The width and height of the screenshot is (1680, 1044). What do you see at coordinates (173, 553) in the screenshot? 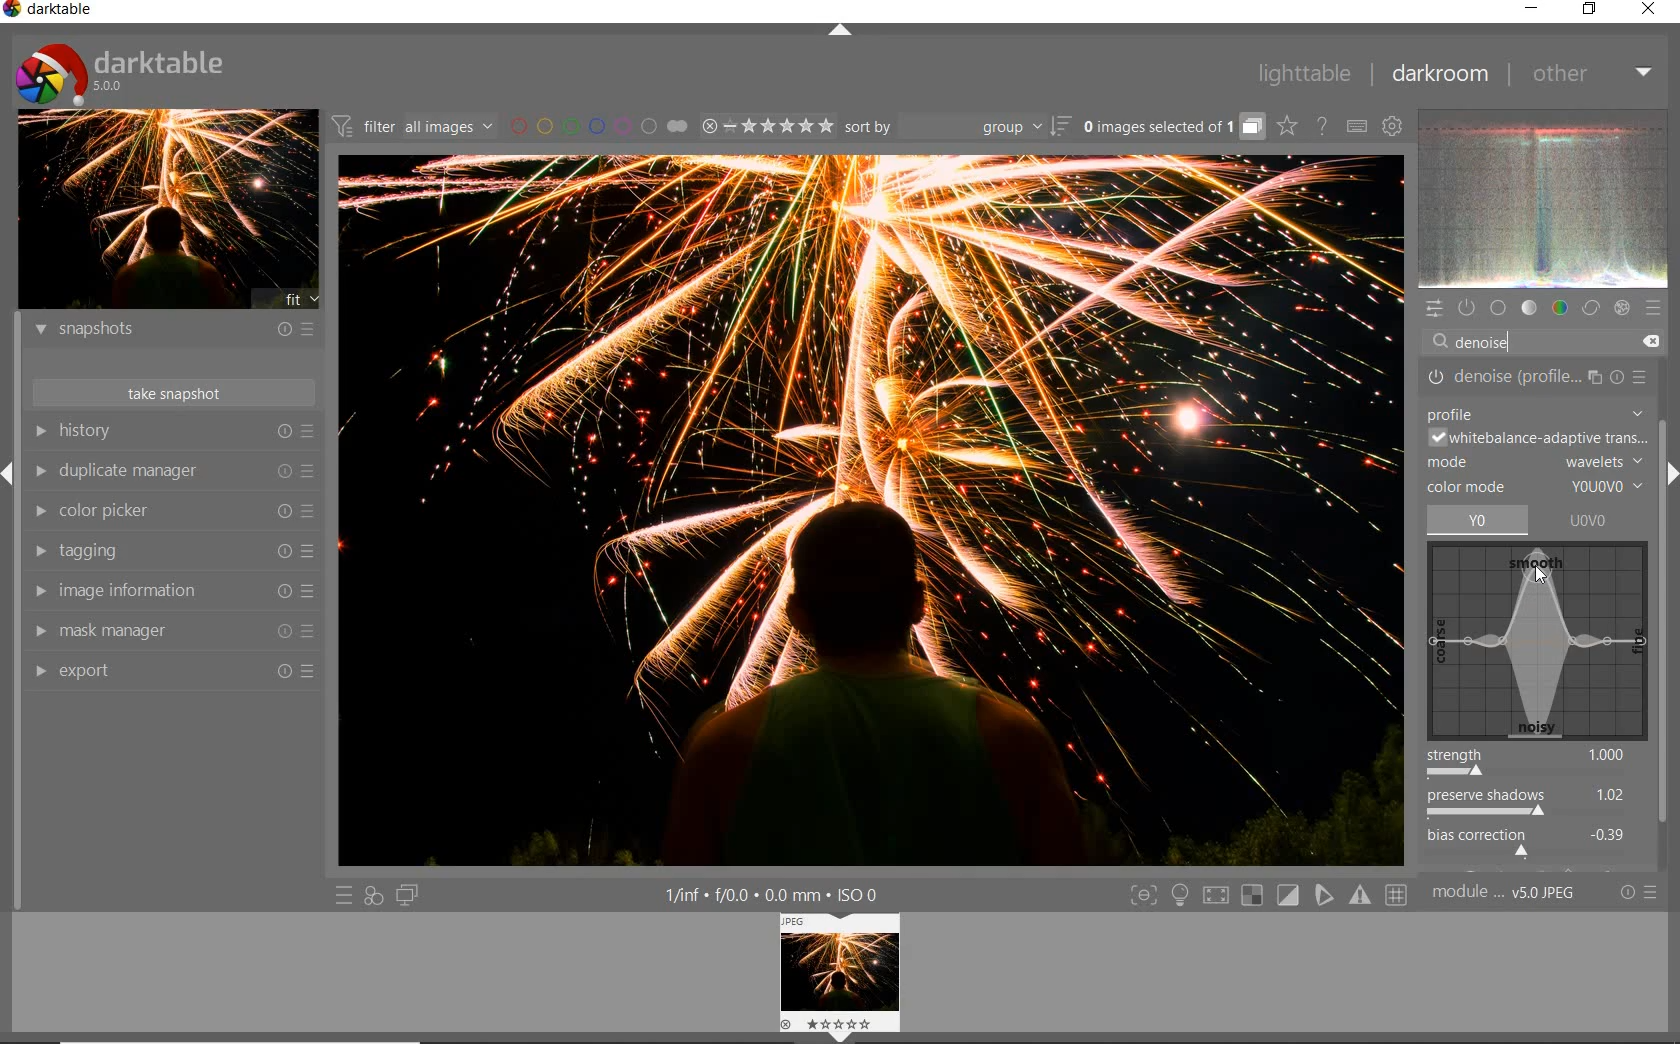
I see `tagging` at bounding box center [173, 553].